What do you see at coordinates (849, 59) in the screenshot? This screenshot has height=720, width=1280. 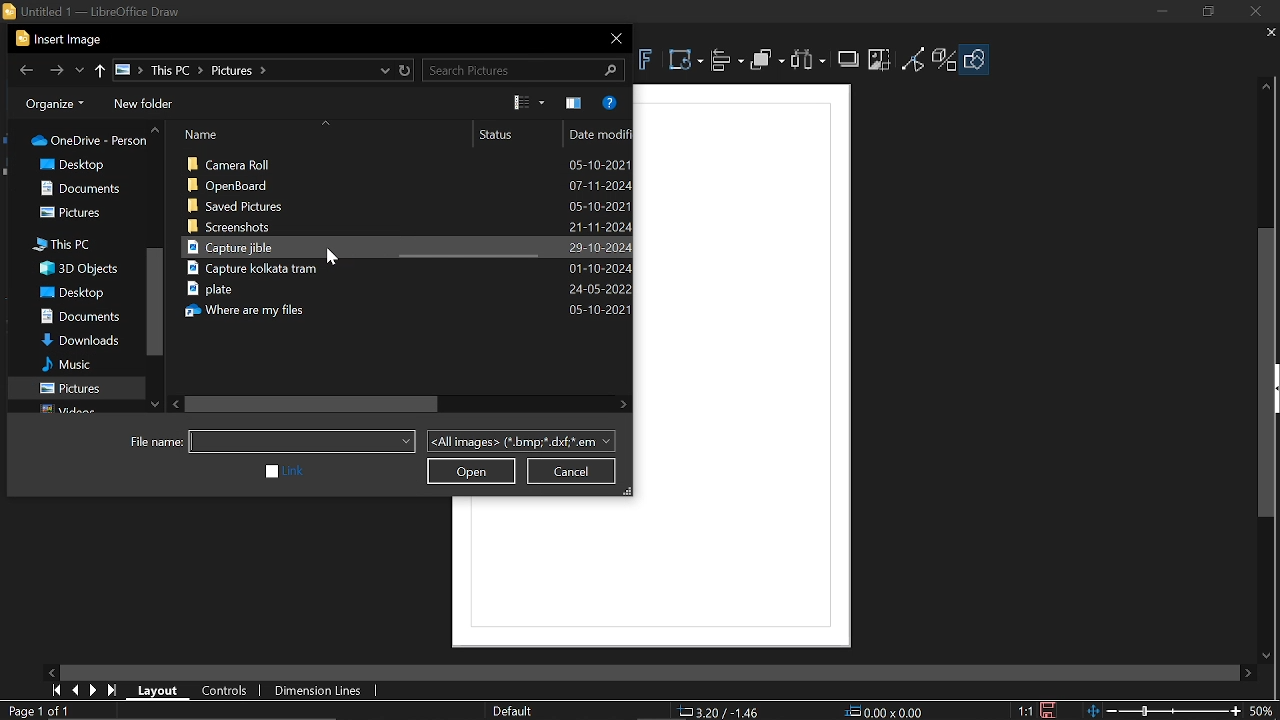 I see `Shadow` at bounding box center [849, 59].